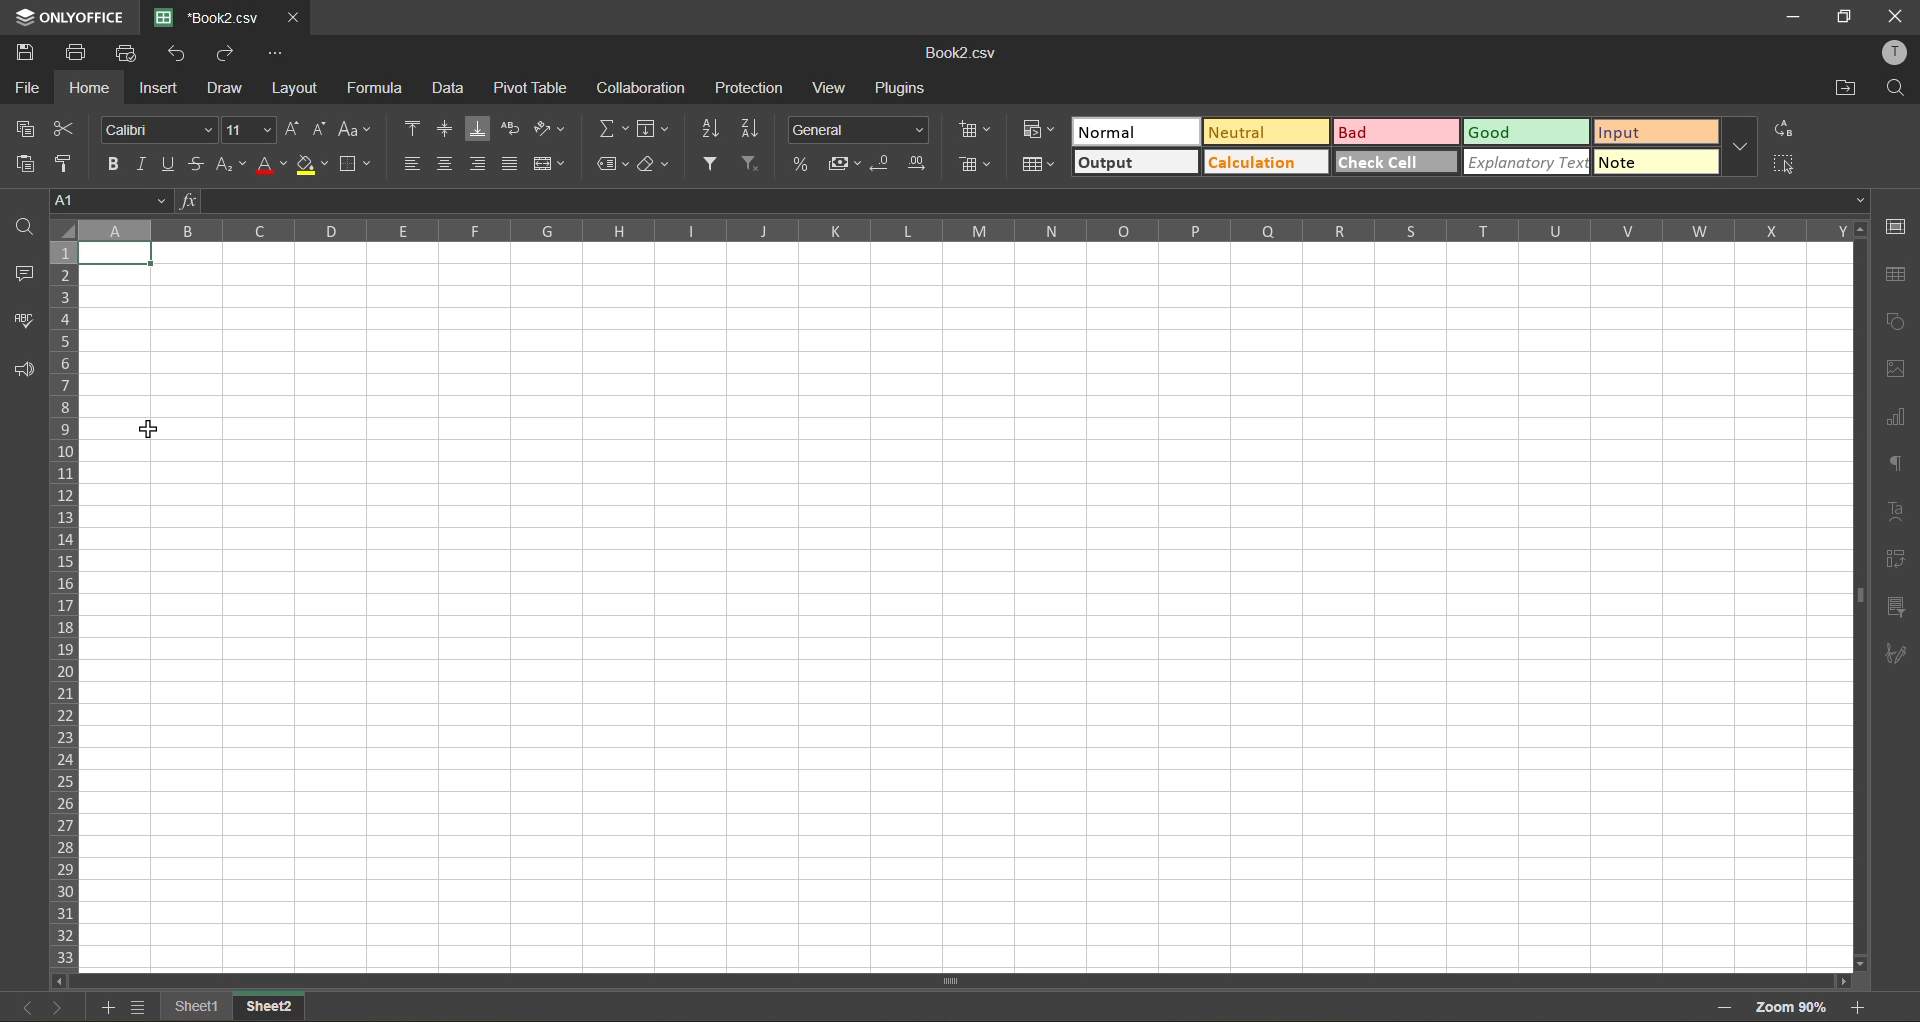 This screenshot has height=1022, width=1920. Describe the element at coordinates (1855, 964) in the screenshot. I see `move down` at that location.